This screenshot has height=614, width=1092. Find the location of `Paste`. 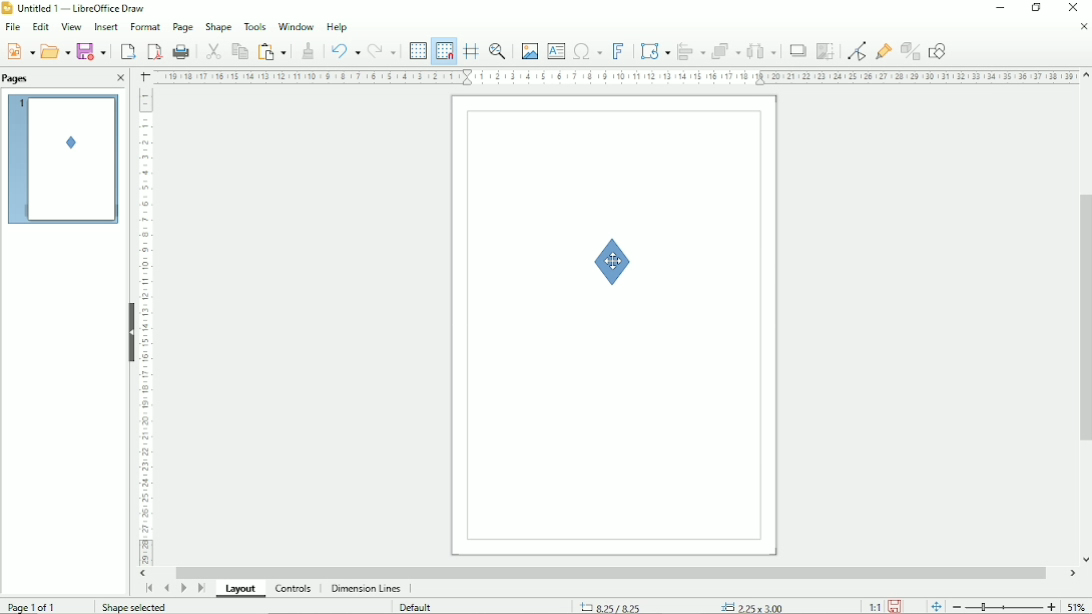

Paste is located at coordinates (274, 49).